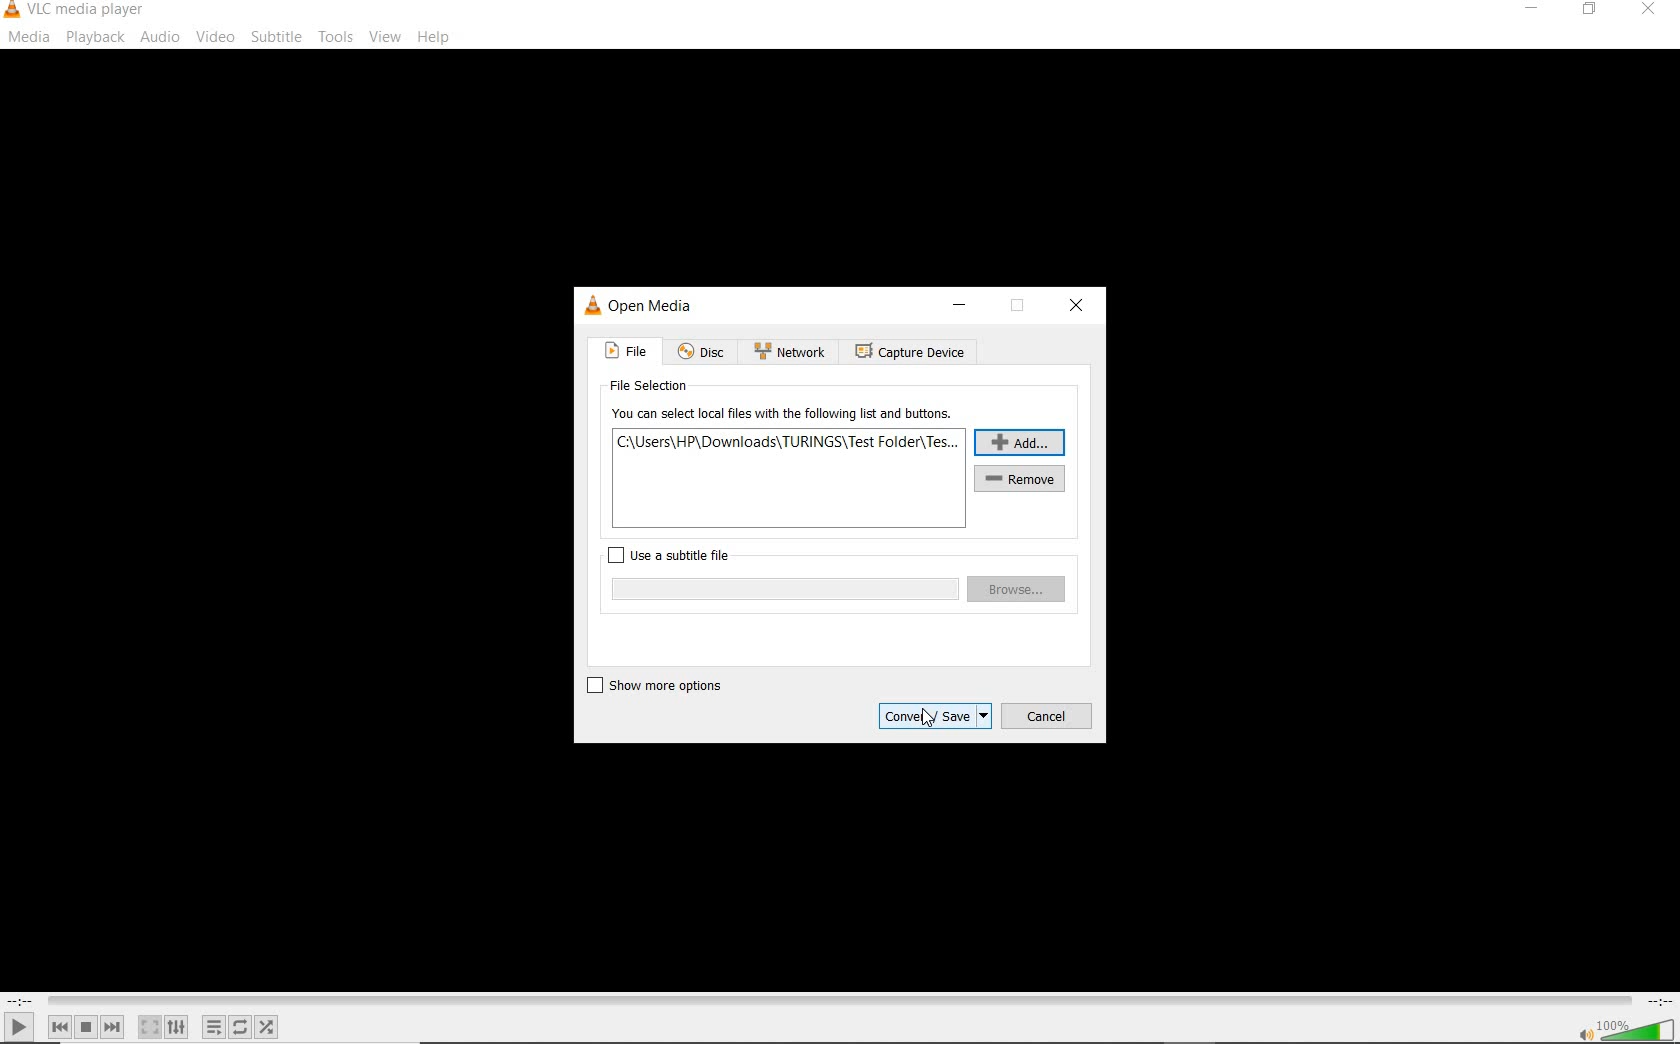  I want to click on view, so click(386, 37).